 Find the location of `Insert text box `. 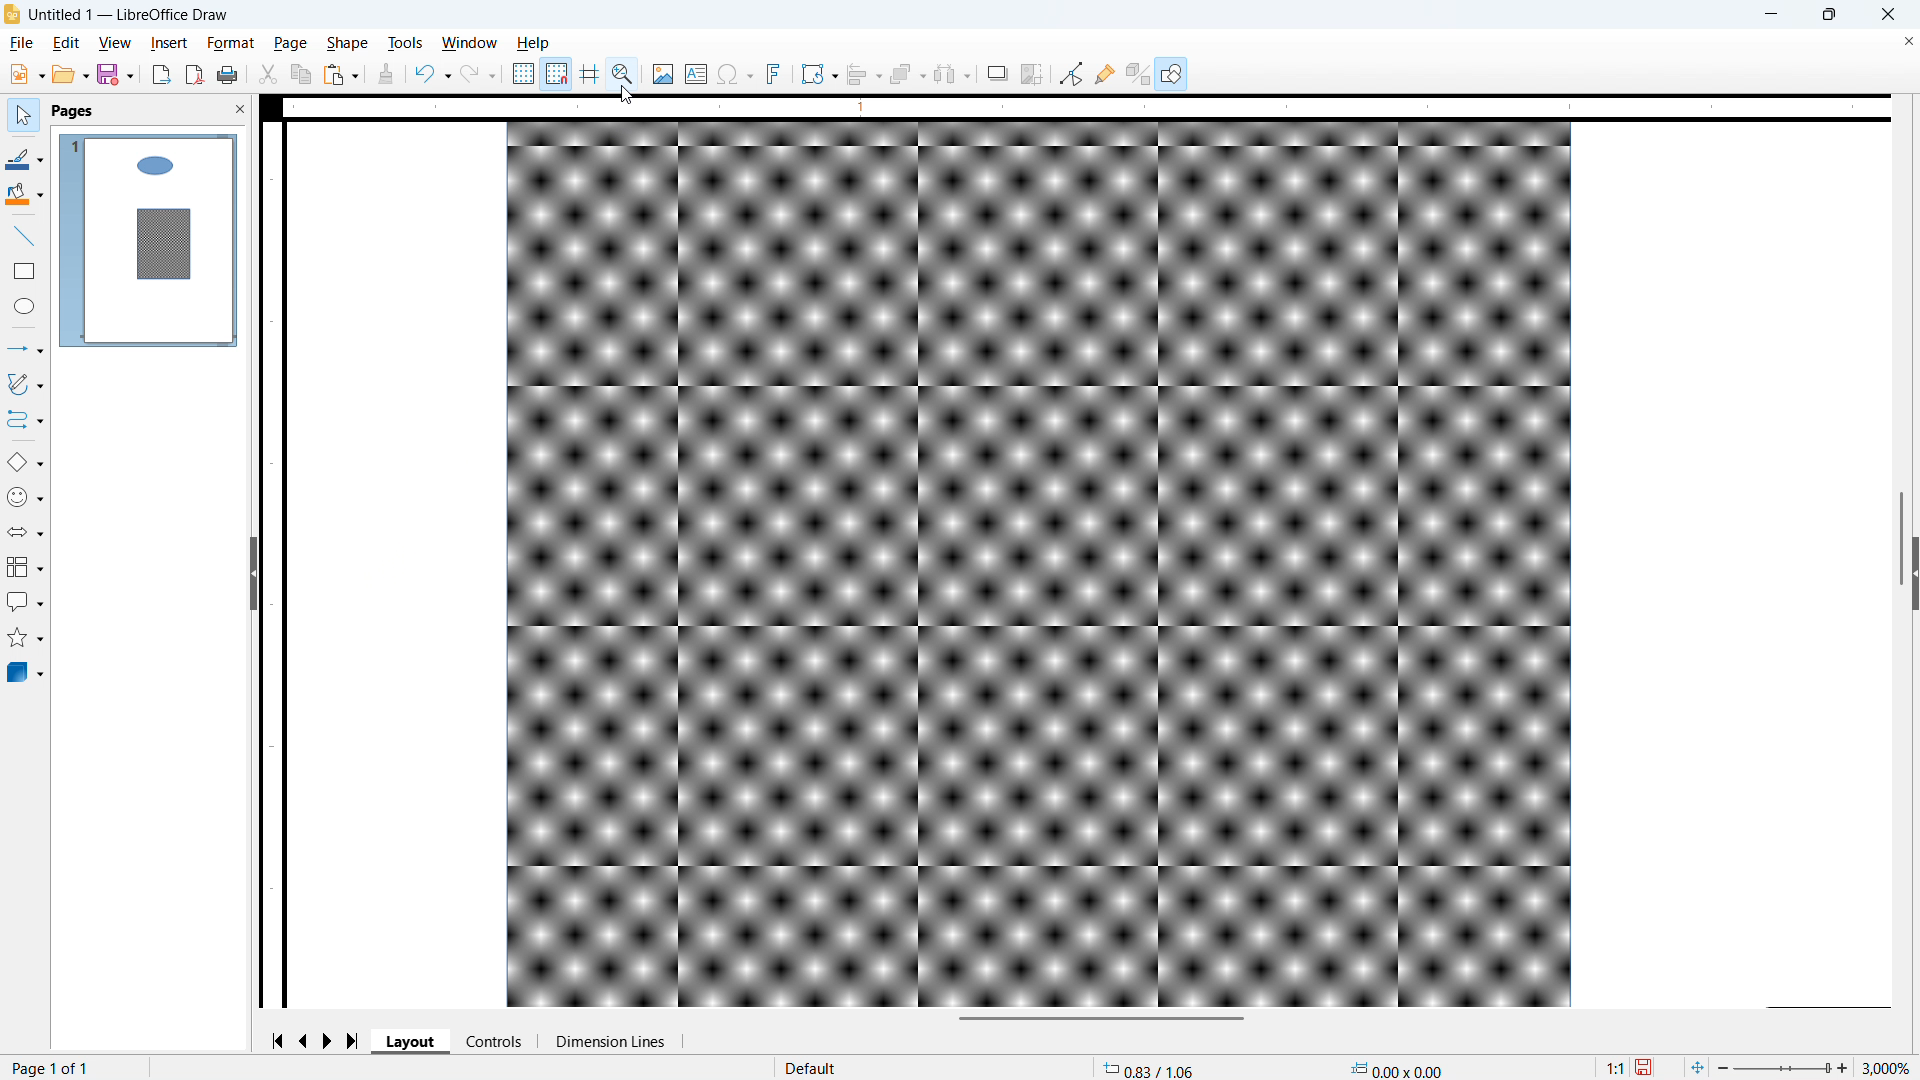

Insert text box  is located at coordinates (696, 73).